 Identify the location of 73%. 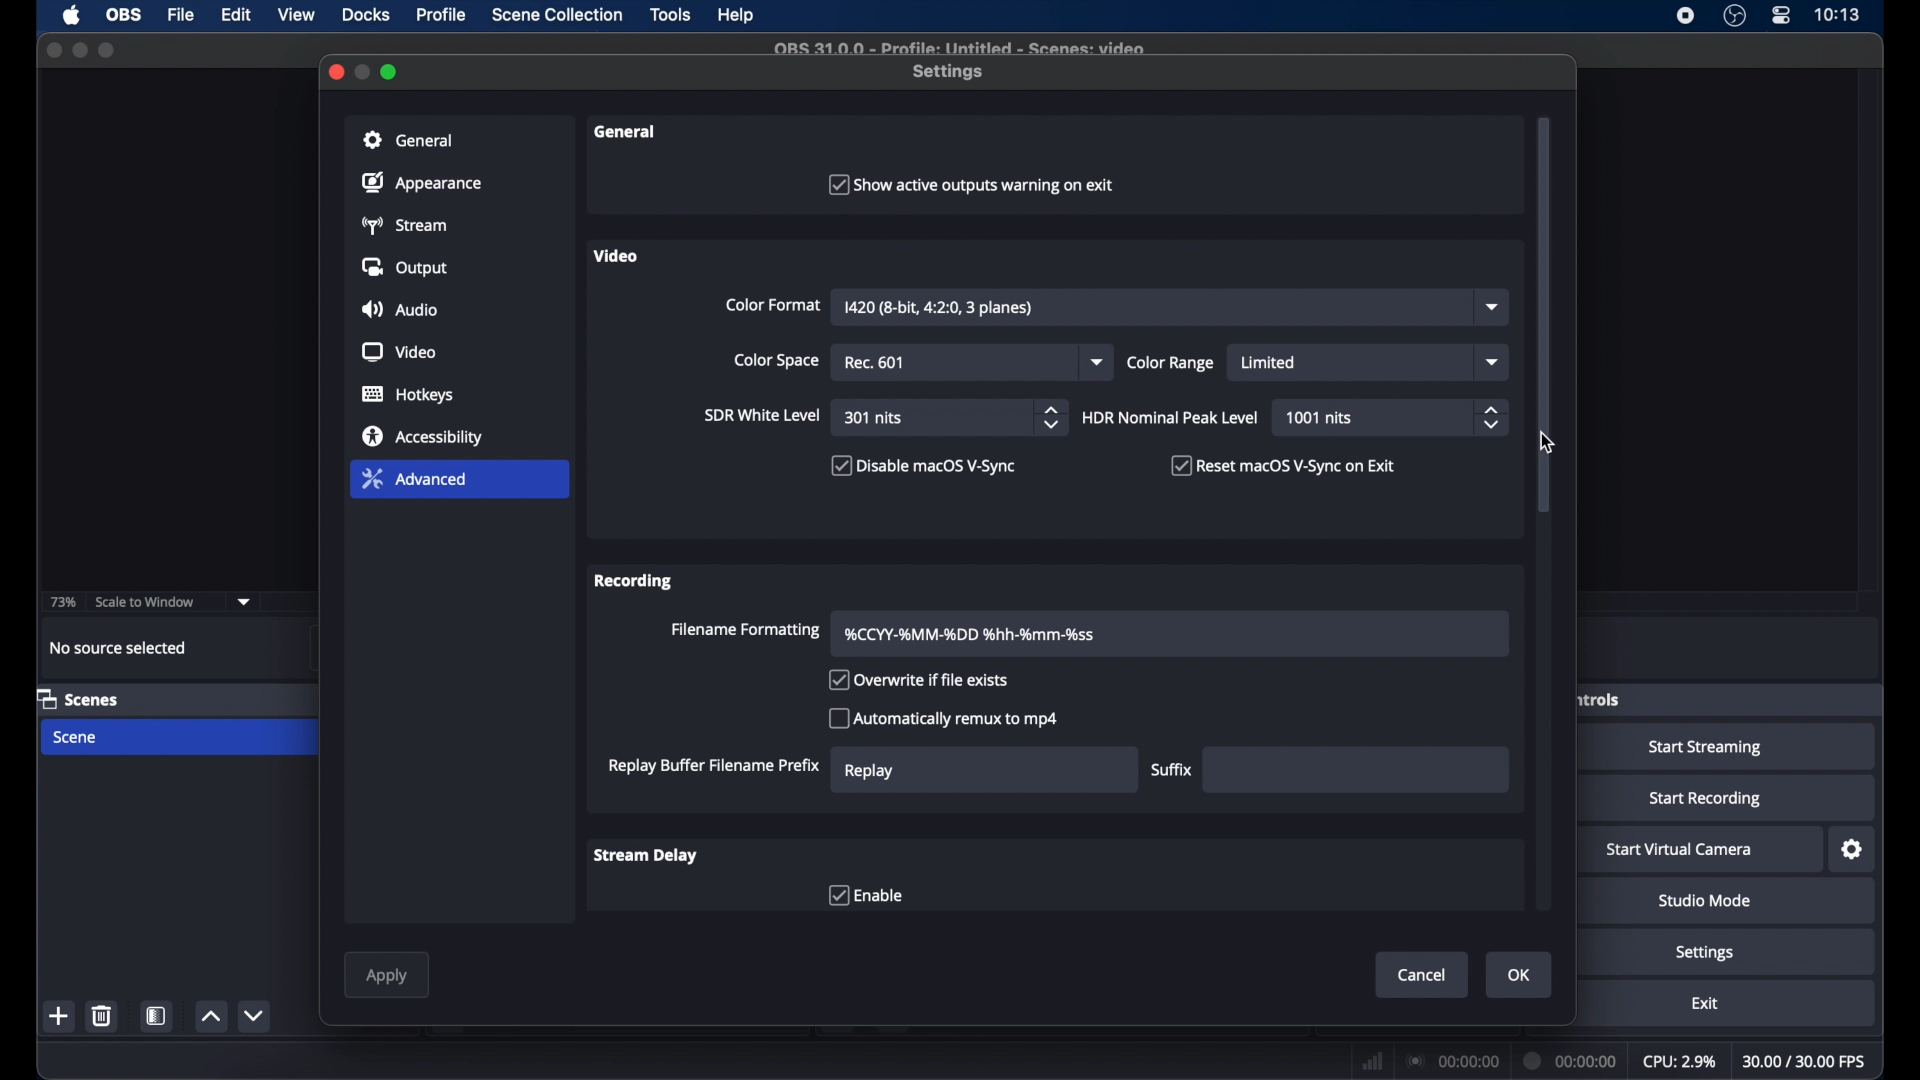
(64, 602).